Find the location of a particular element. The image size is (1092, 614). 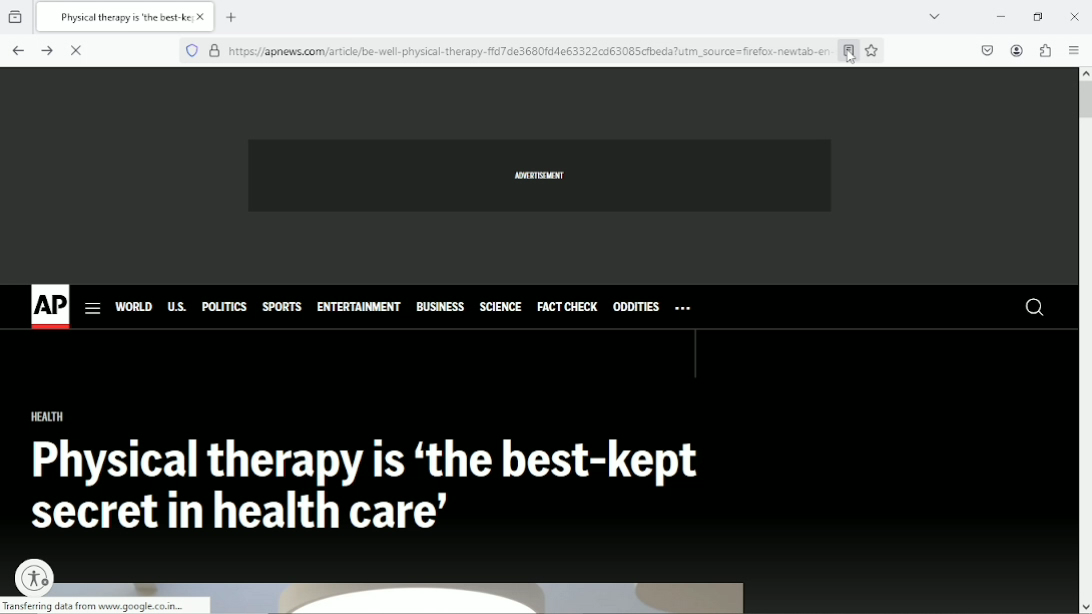

go back is located at coordinates (17, 50).